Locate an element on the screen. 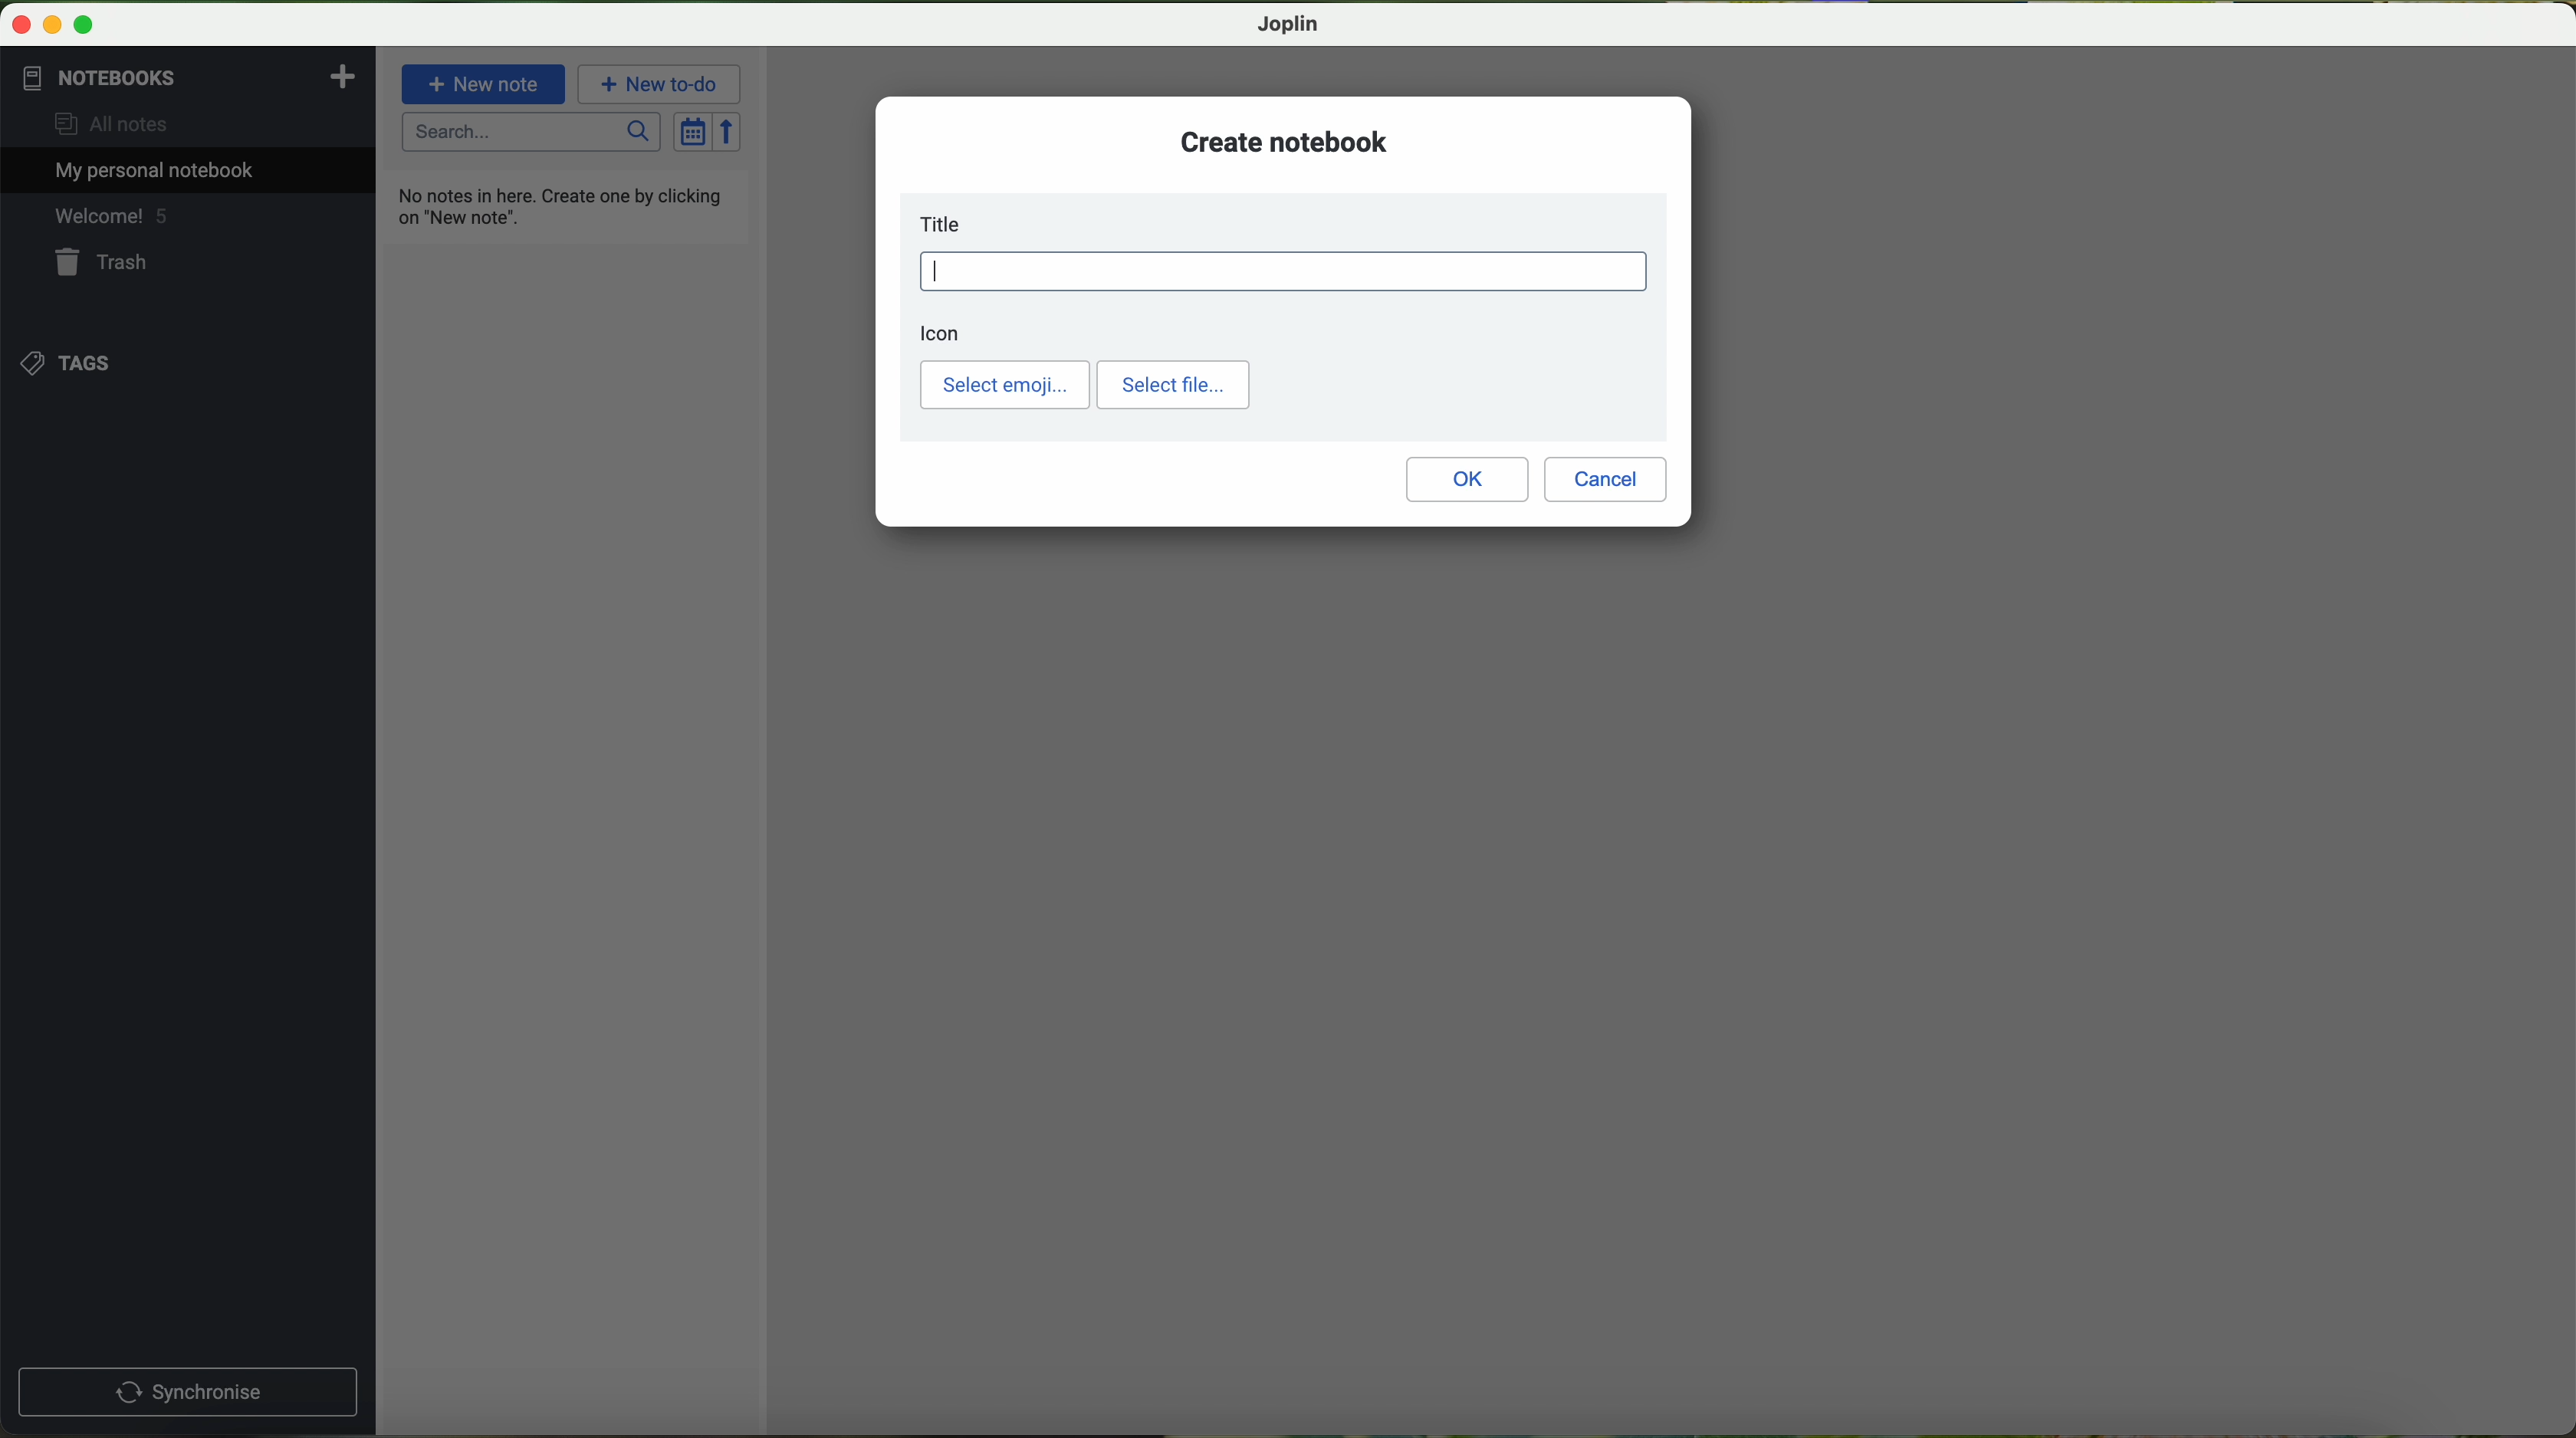 This screenshot has height=1438, width=2576. new note button is located at coordinates (484, 83).